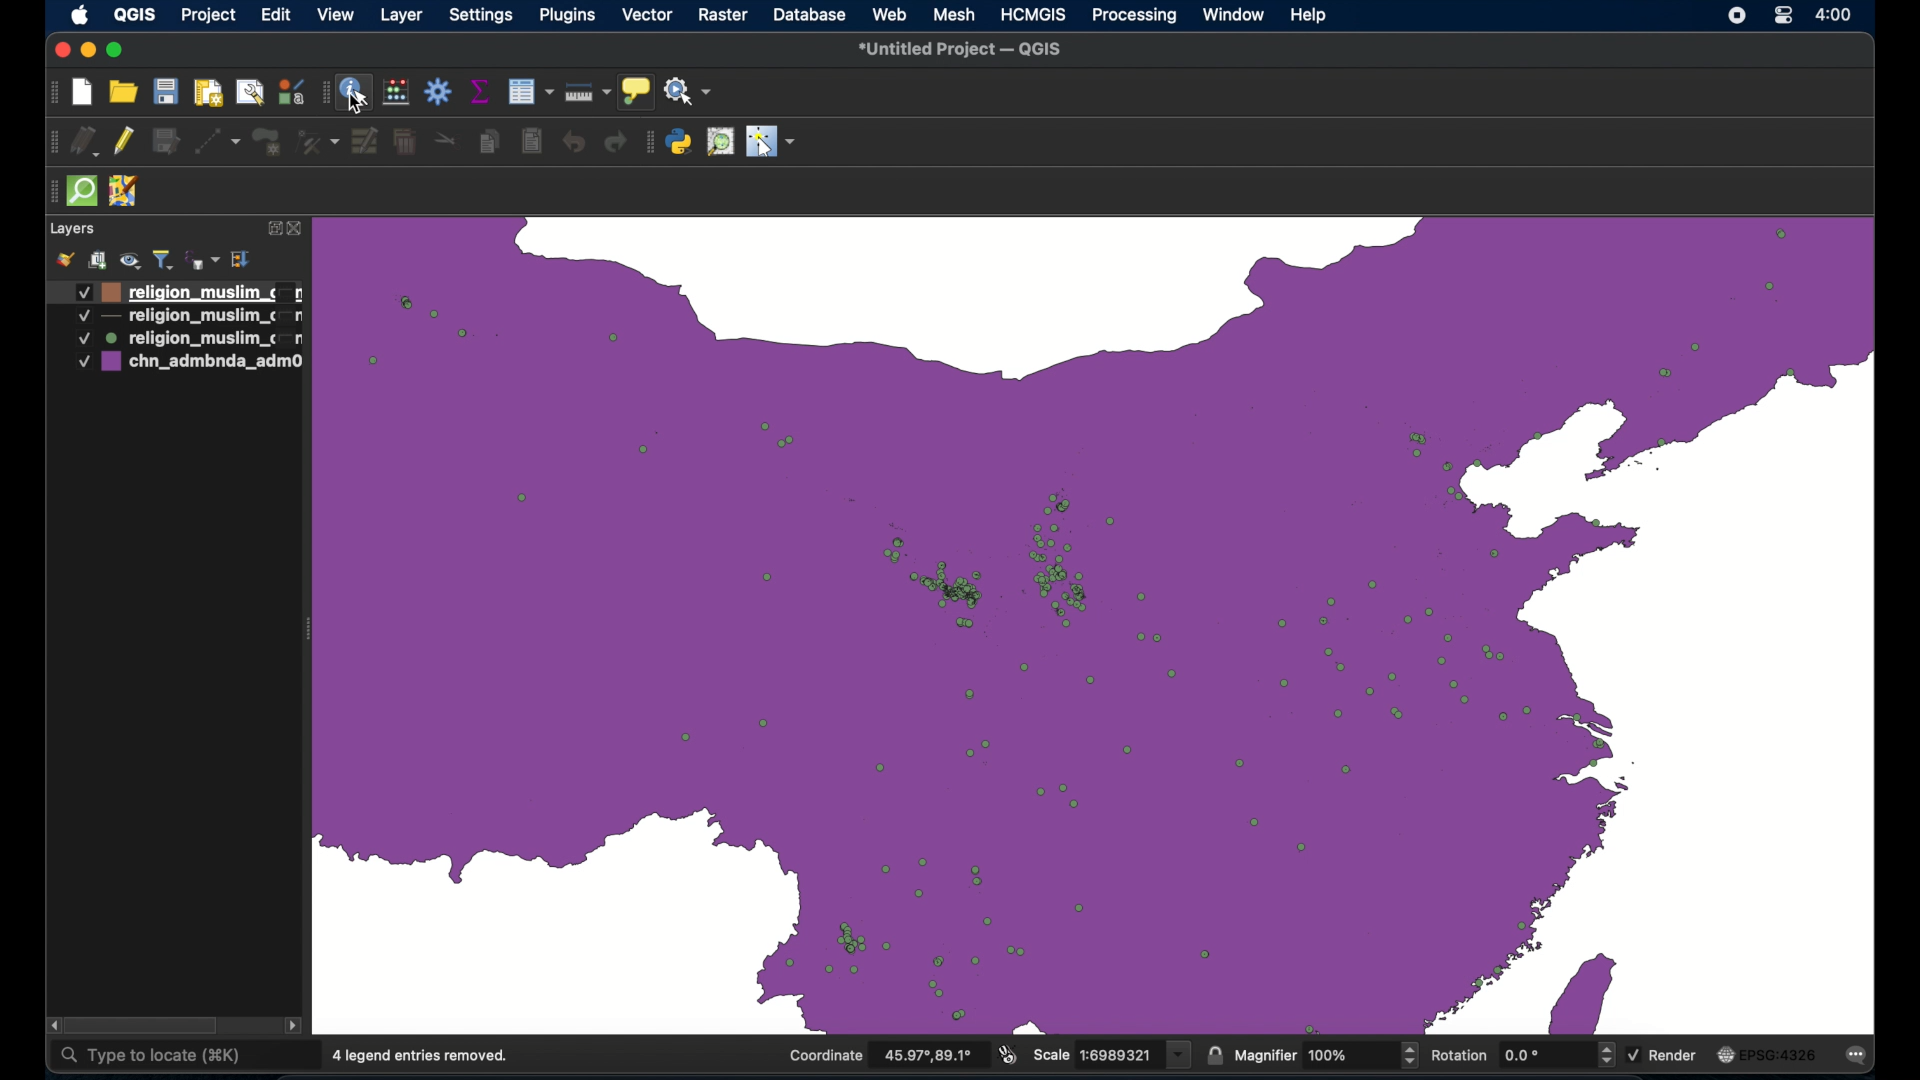  I want to click on project, so click(206, 17).